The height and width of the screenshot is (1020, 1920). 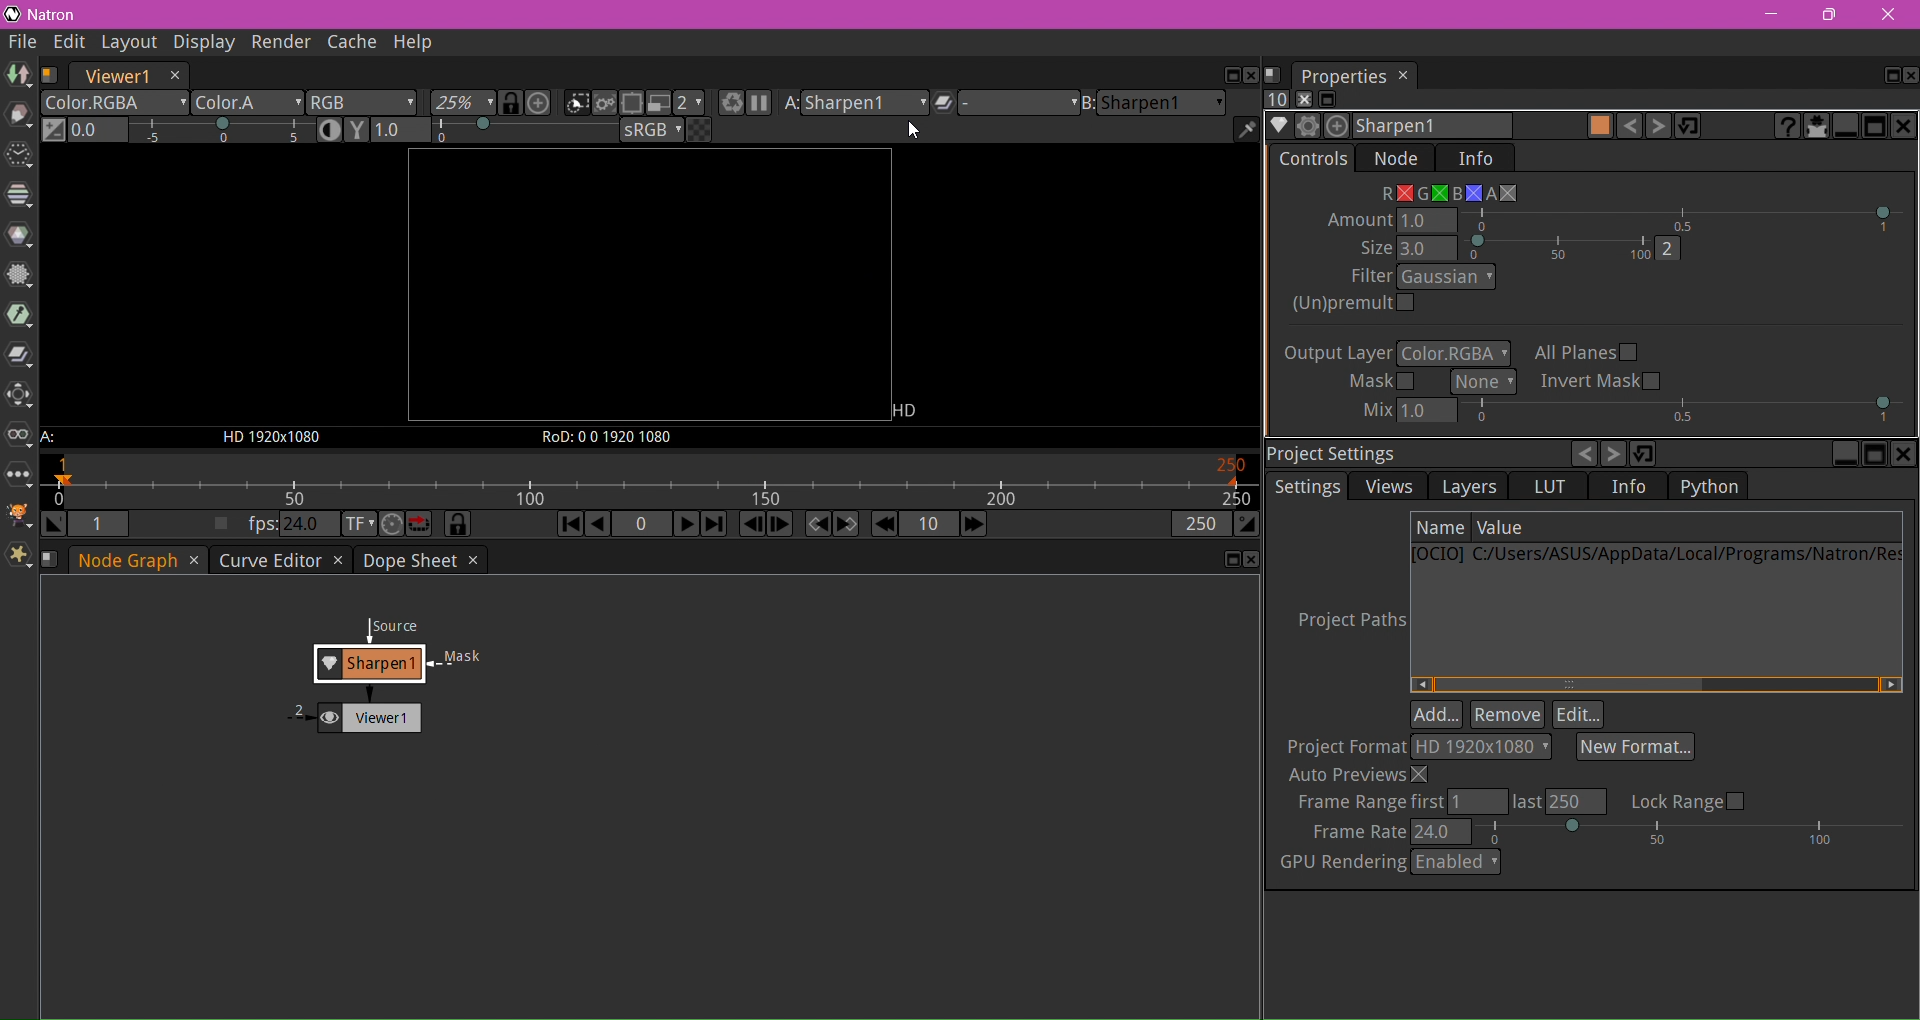 What do you see at coordinates (495, 131) in the screenshot?
I see `Viewer gamma correction level` at bounding box center [495, 131].